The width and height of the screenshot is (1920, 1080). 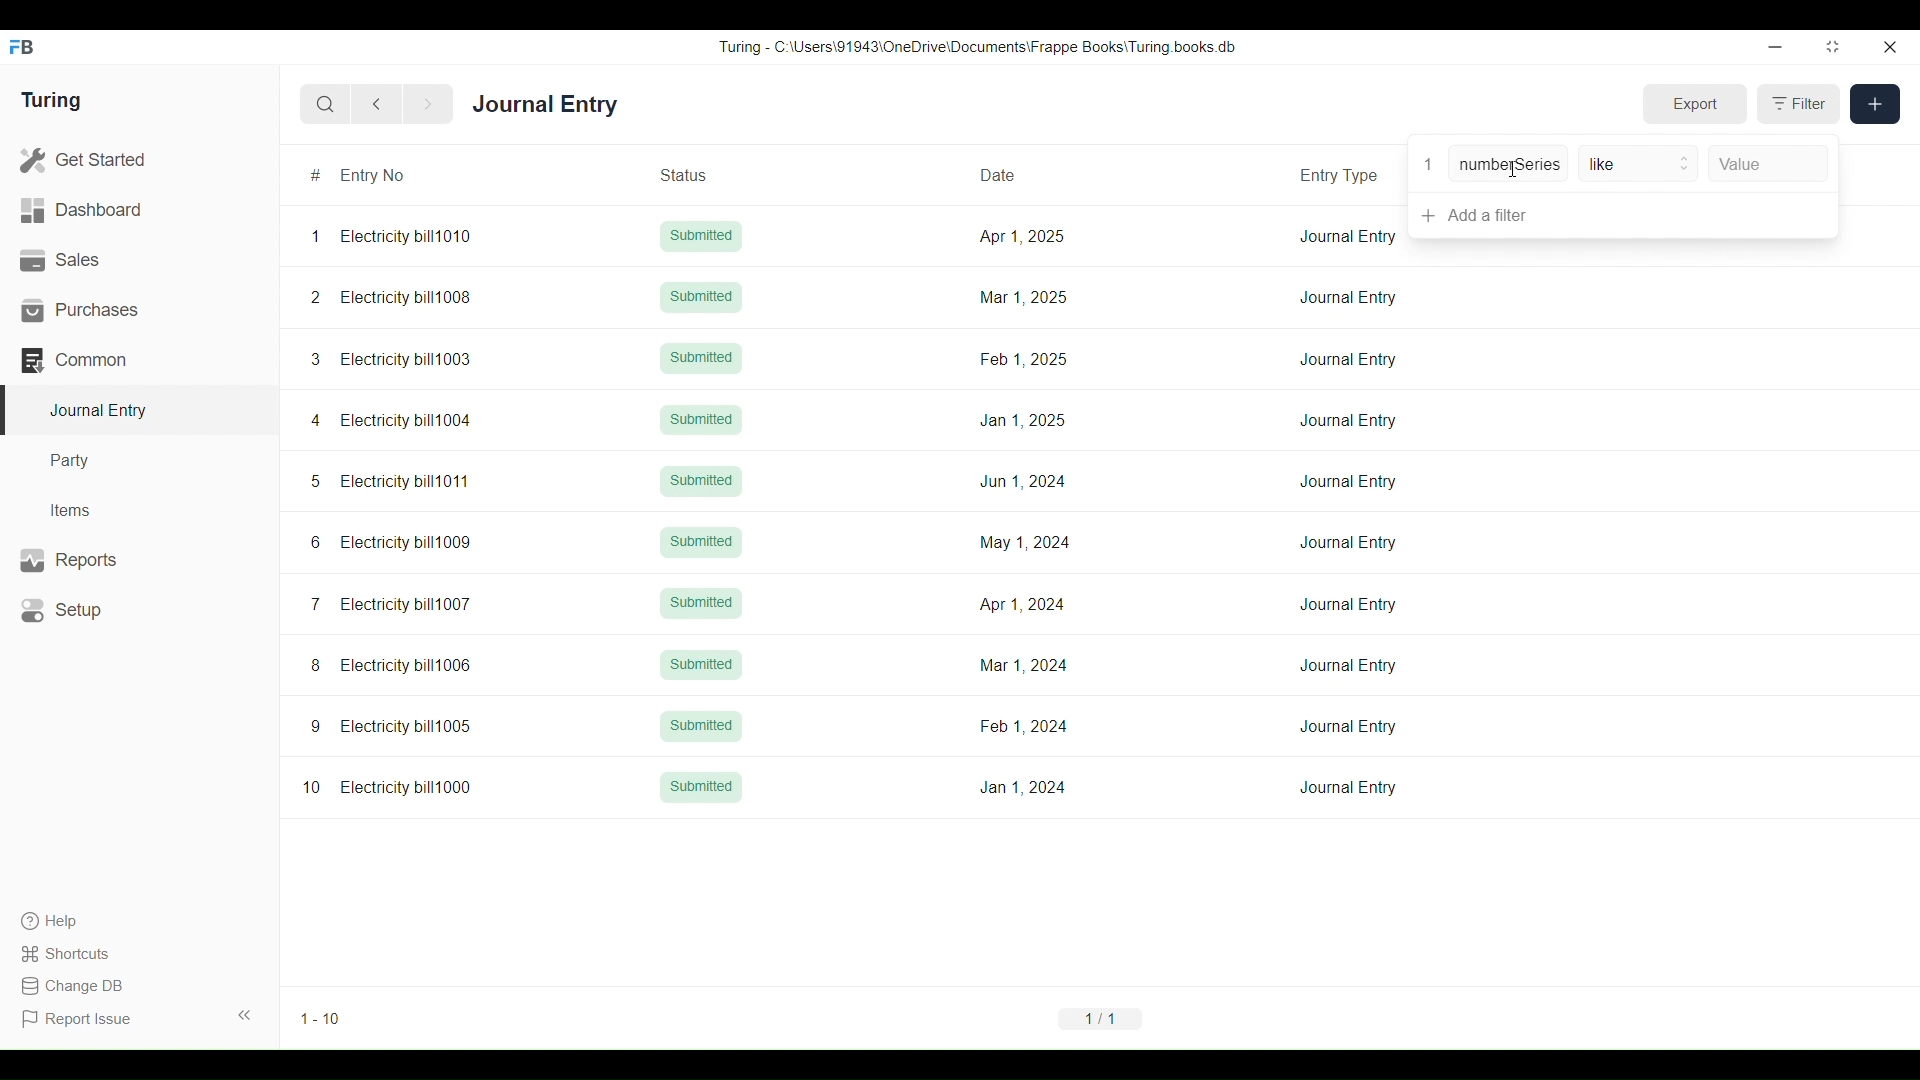 What do you see at coordinates (1022, 787) in the screenshot?
I see `Jan 1, 2024` at bounding box center [1022, 787].